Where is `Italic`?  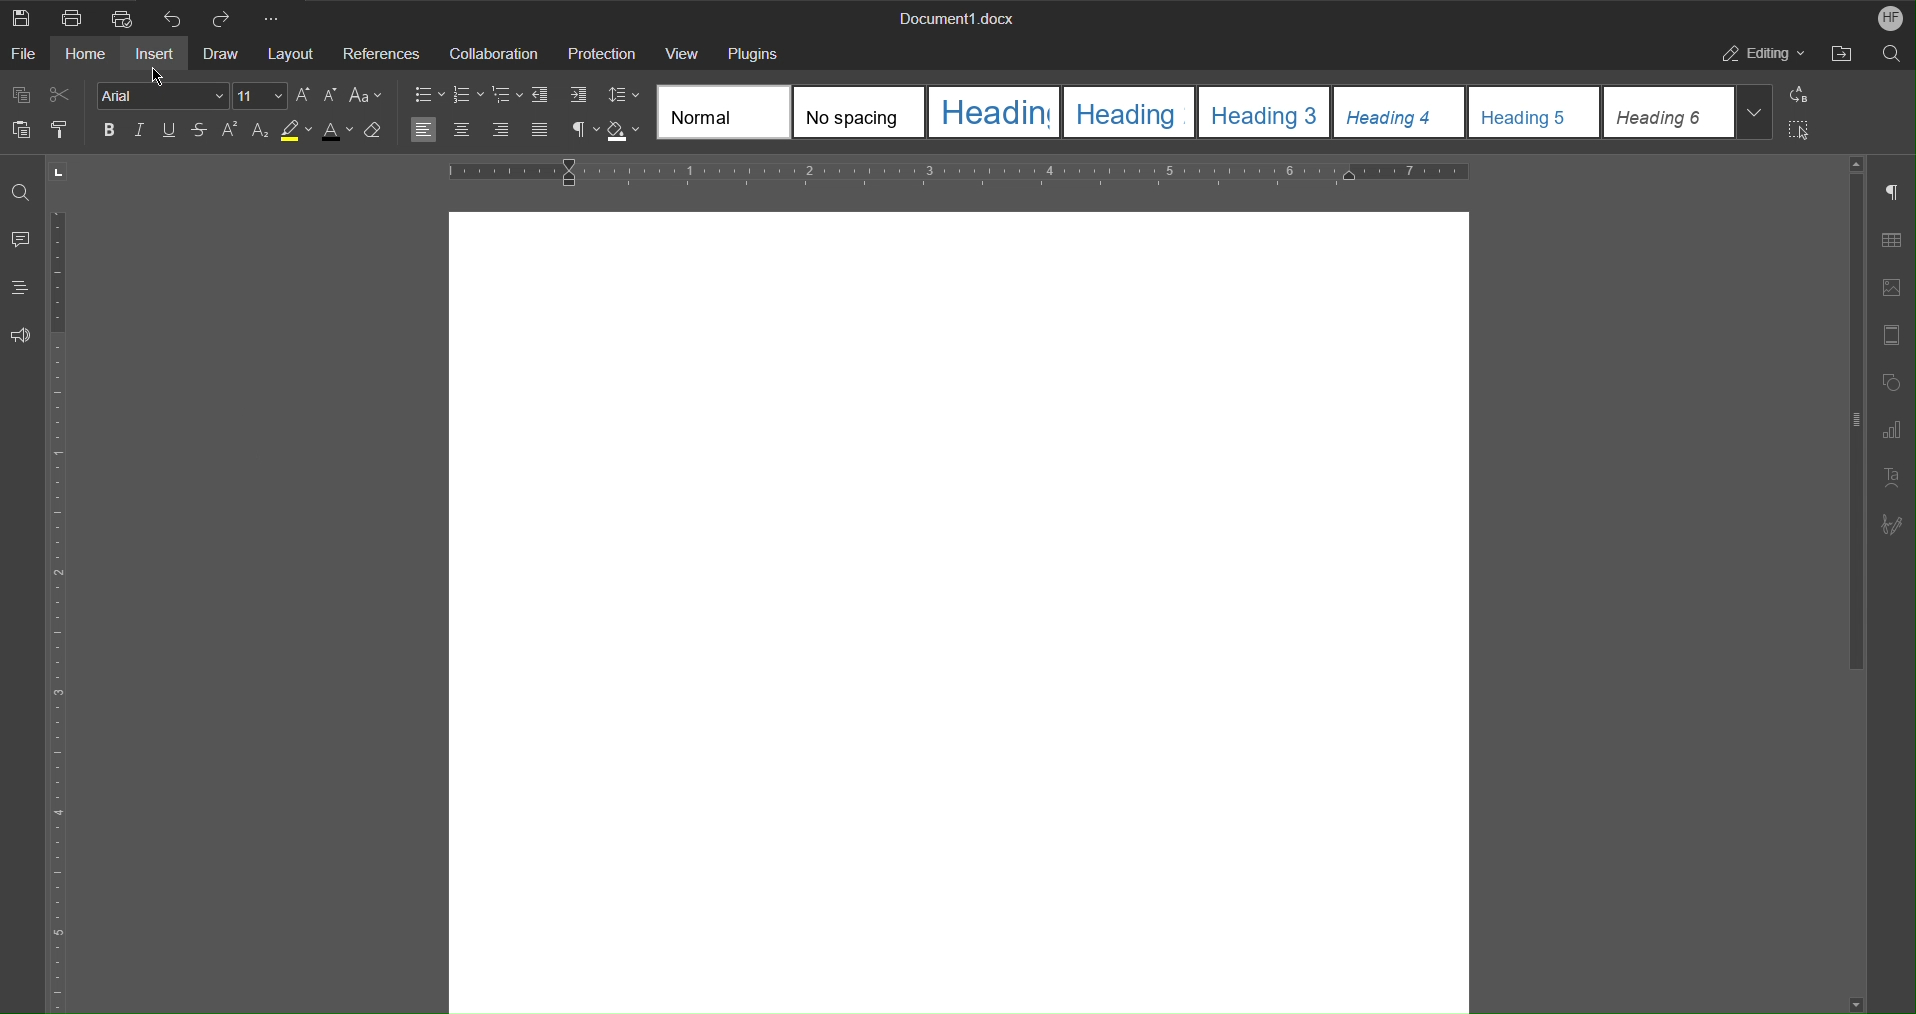 Italic is located at coordinates (140, 128).